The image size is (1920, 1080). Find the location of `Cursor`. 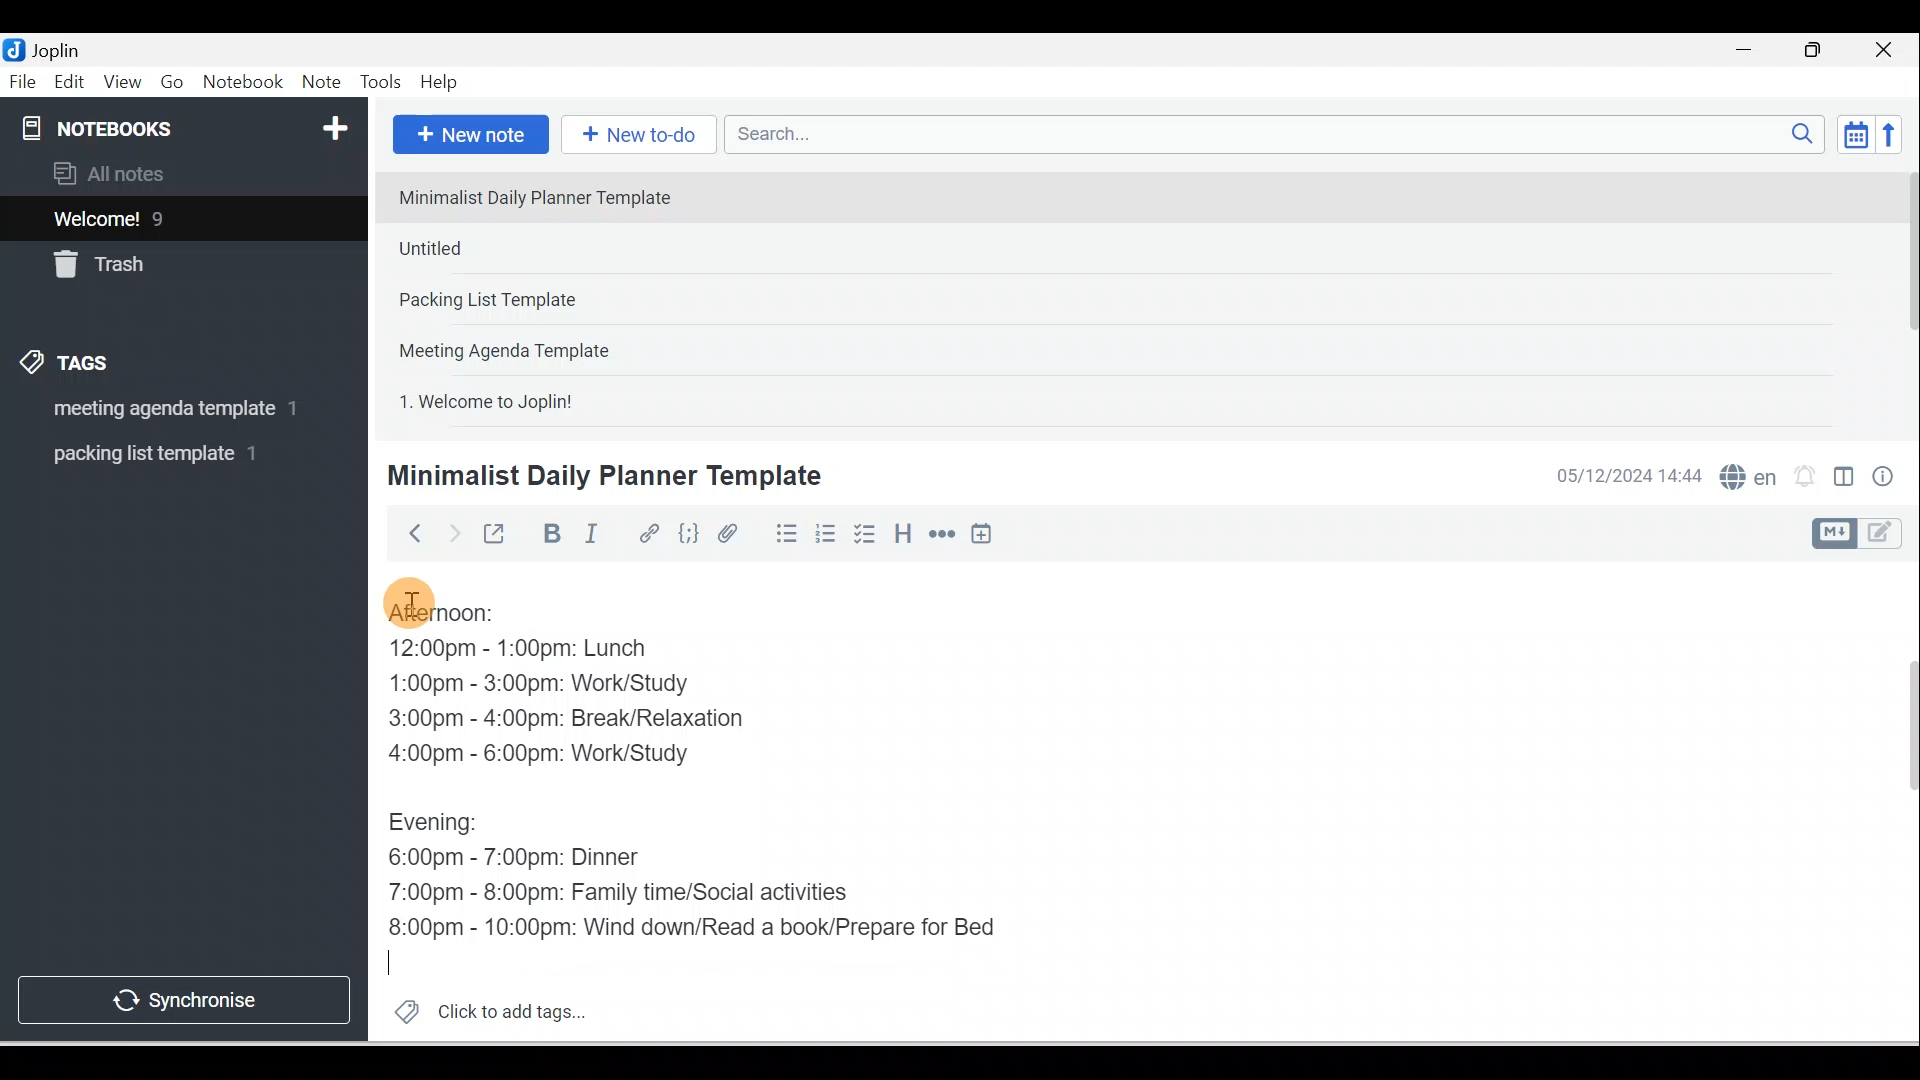

Cursor is located at coordinates (410, 600).